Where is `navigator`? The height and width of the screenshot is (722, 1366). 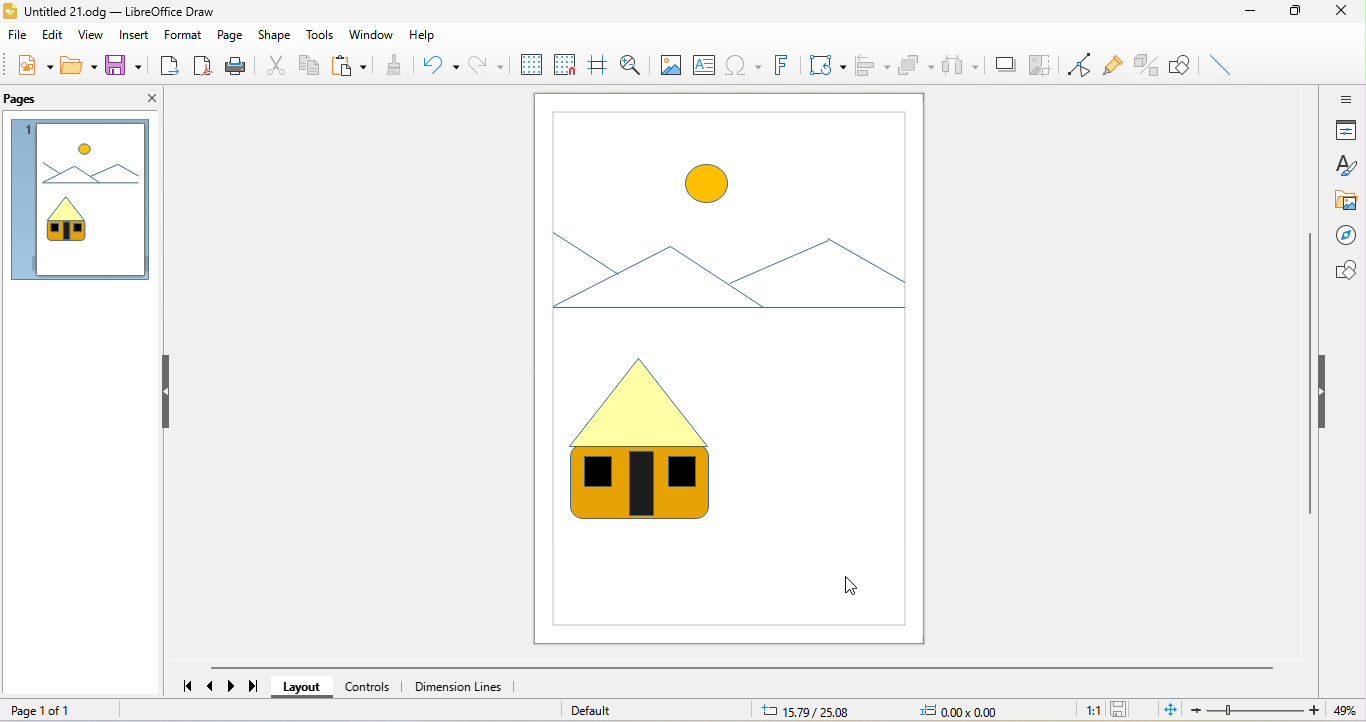 navigator is located at coordinates (1344, 237).